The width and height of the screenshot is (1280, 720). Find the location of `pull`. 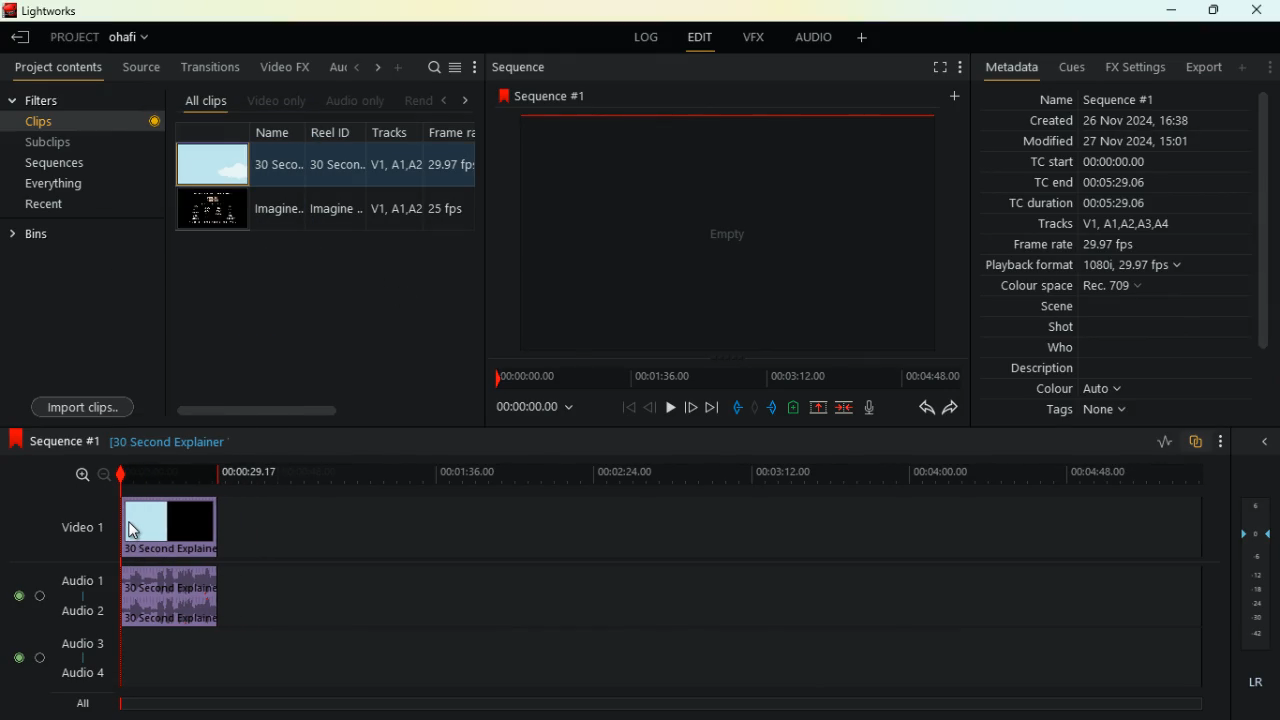

pull is located at coordinates (734, 405).